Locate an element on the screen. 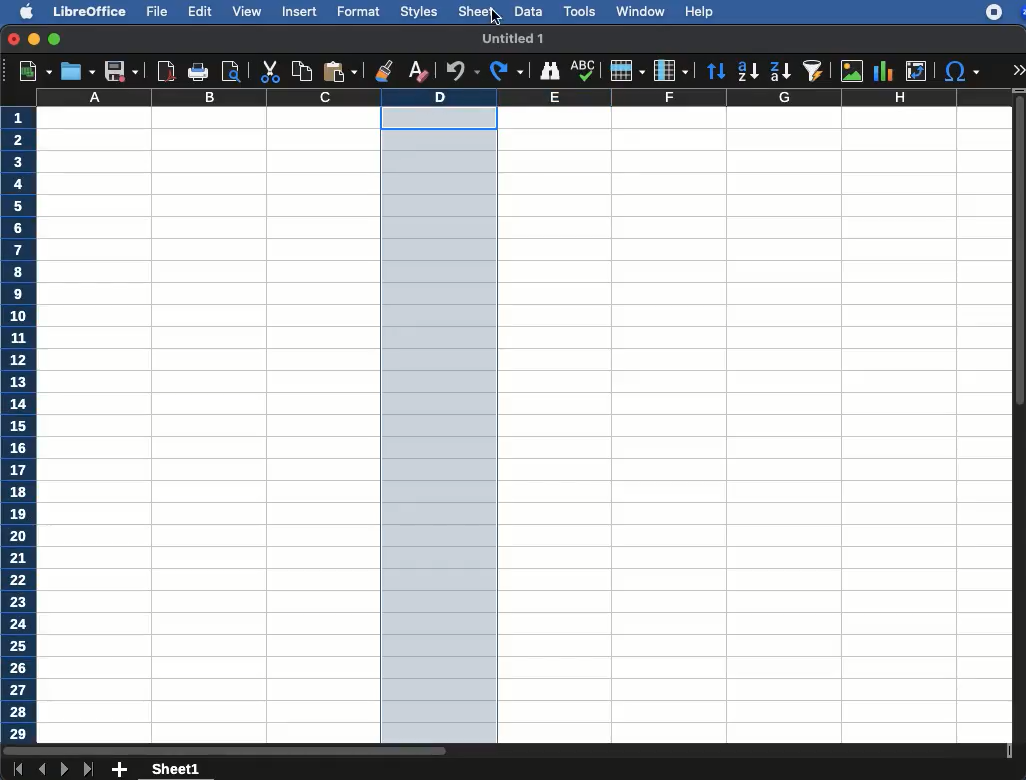 This screenshot has height=780, width=1026. redo is located at coordinates (507, 71).